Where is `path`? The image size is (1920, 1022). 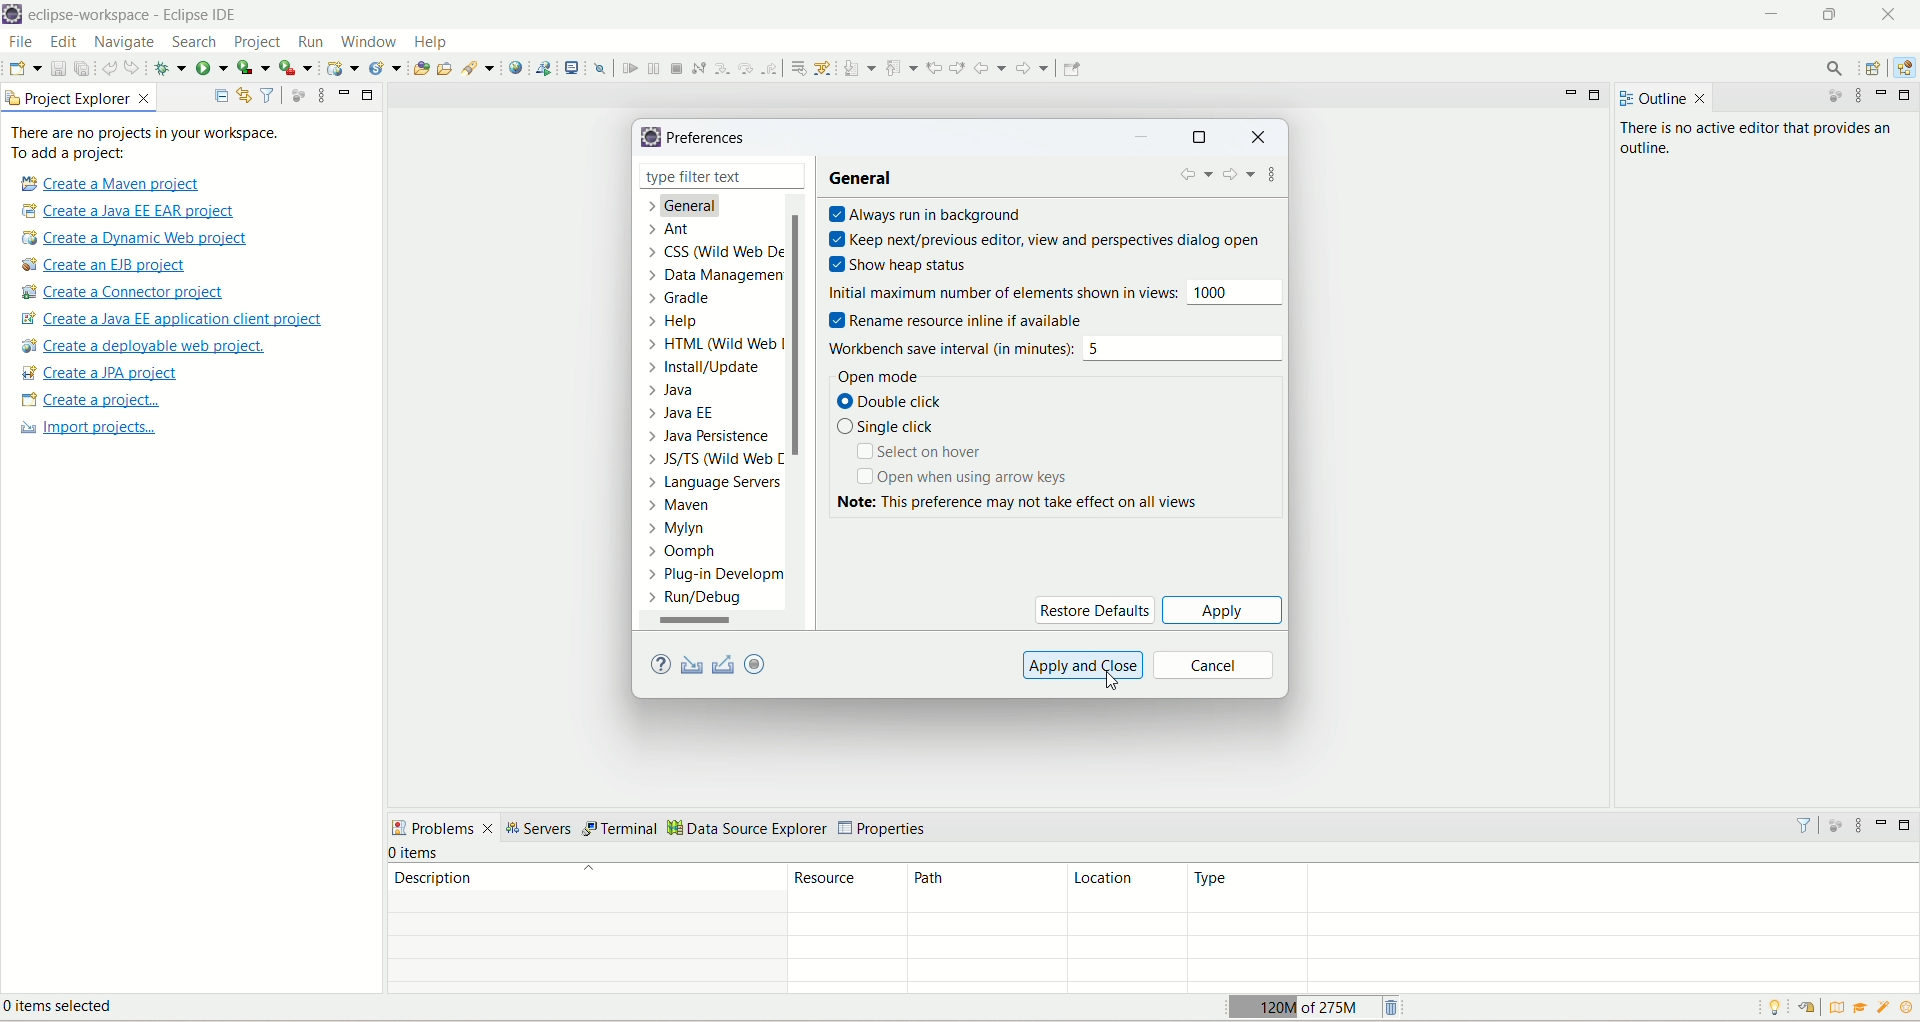
path is located at coordinates (981, 889).